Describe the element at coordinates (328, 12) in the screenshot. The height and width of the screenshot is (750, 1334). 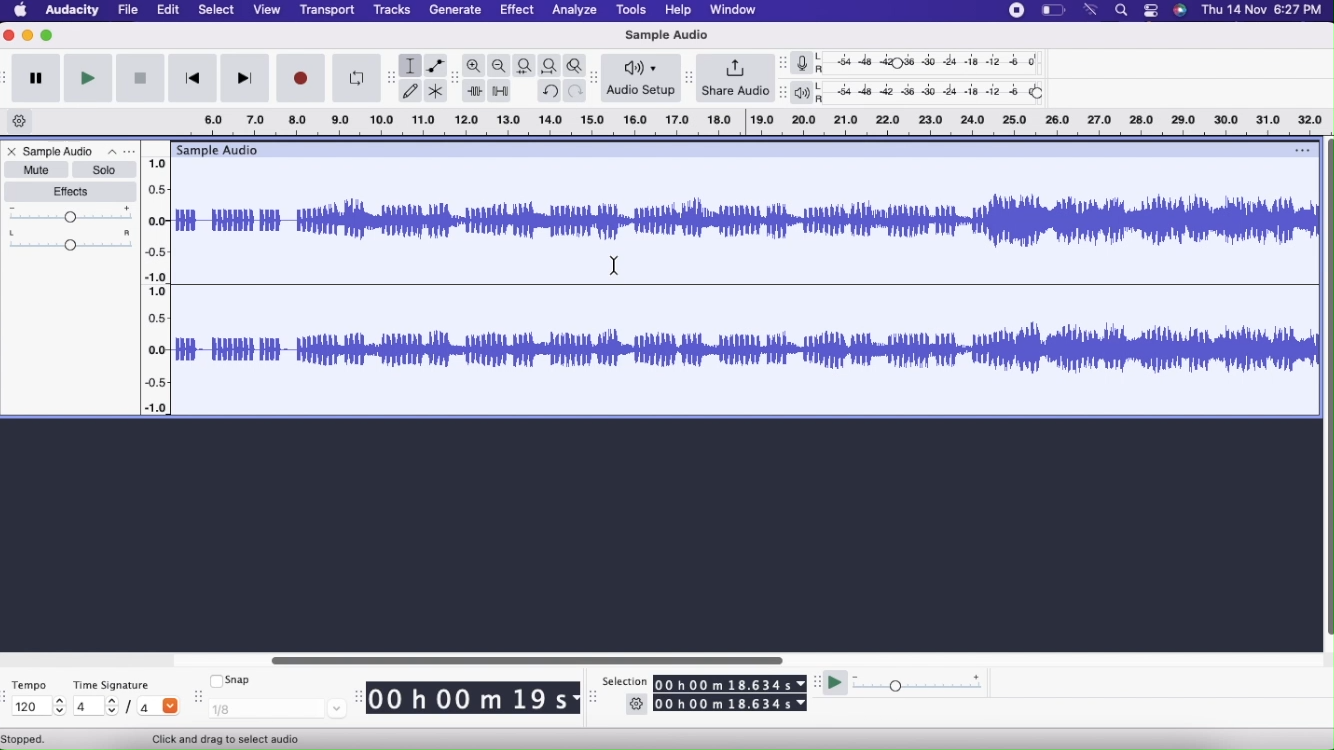
I see `Transport` at that location.